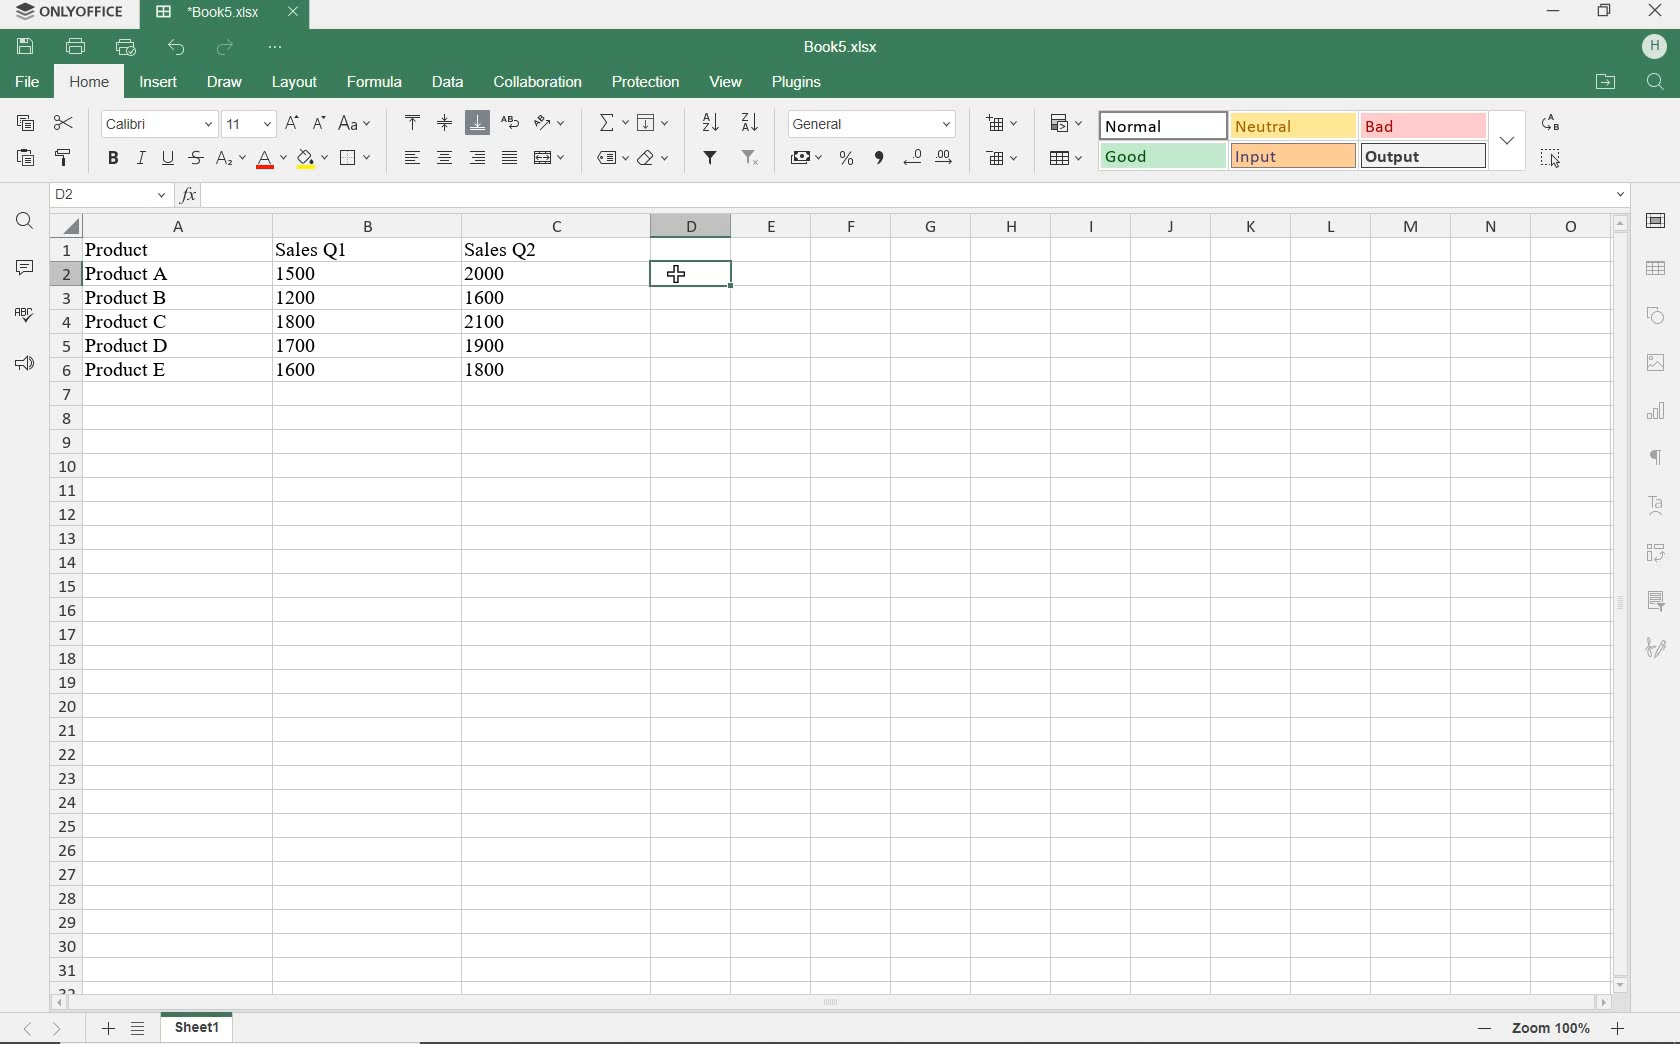  I want to click on draw, so click(224, 82).